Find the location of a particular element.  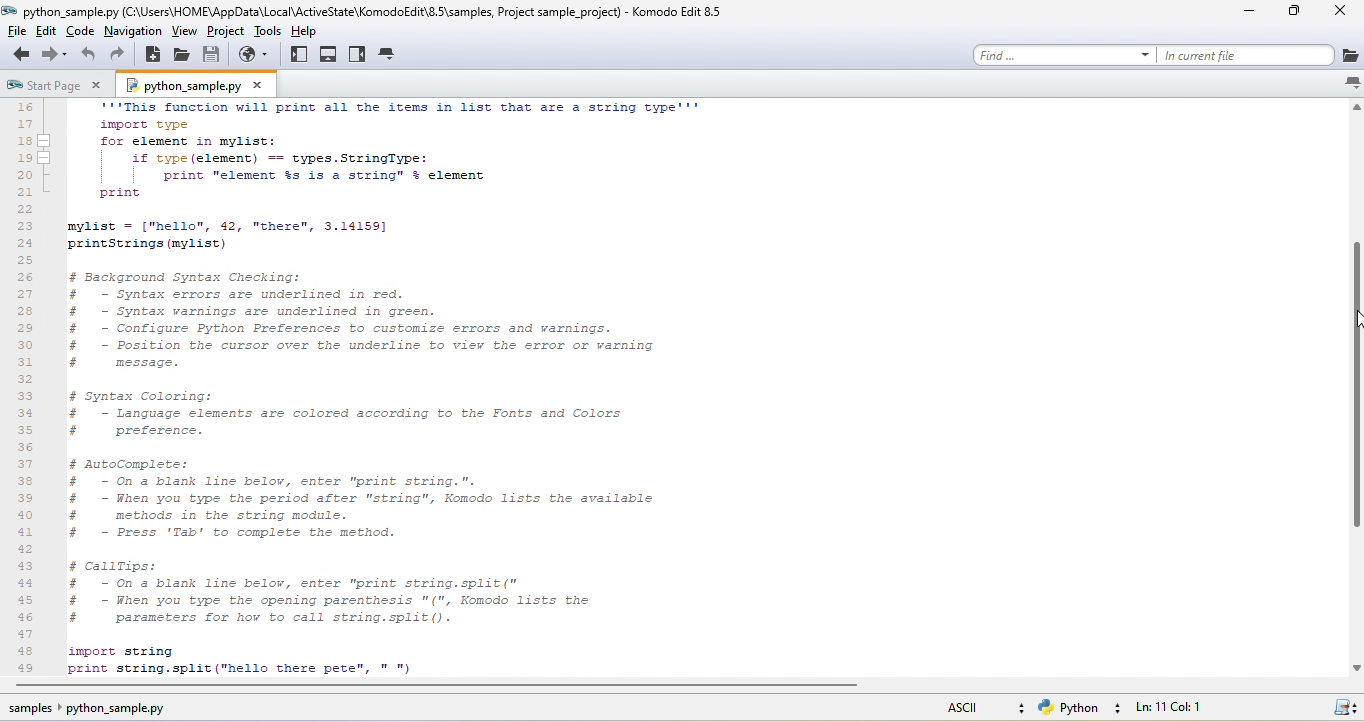

in current file is located at coordinates (1259, 55).